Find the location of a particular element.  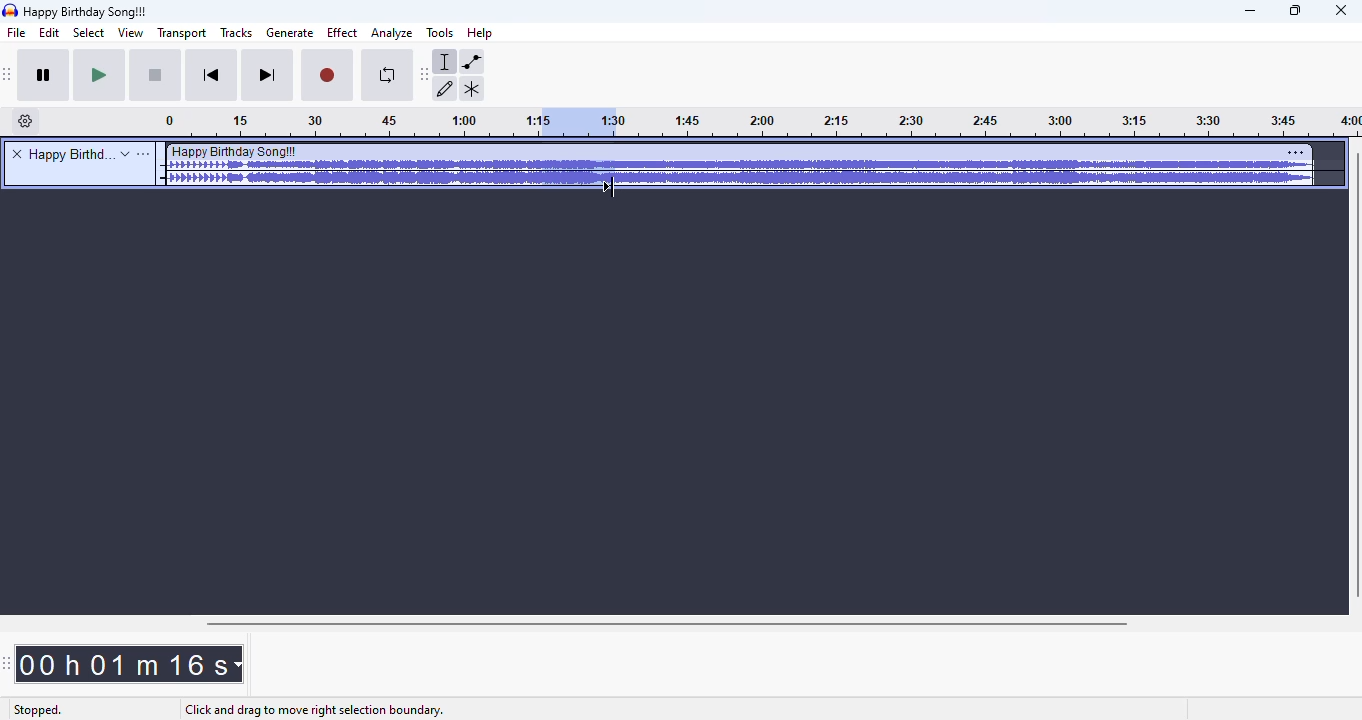

effect is located at coordinates (342, 33).